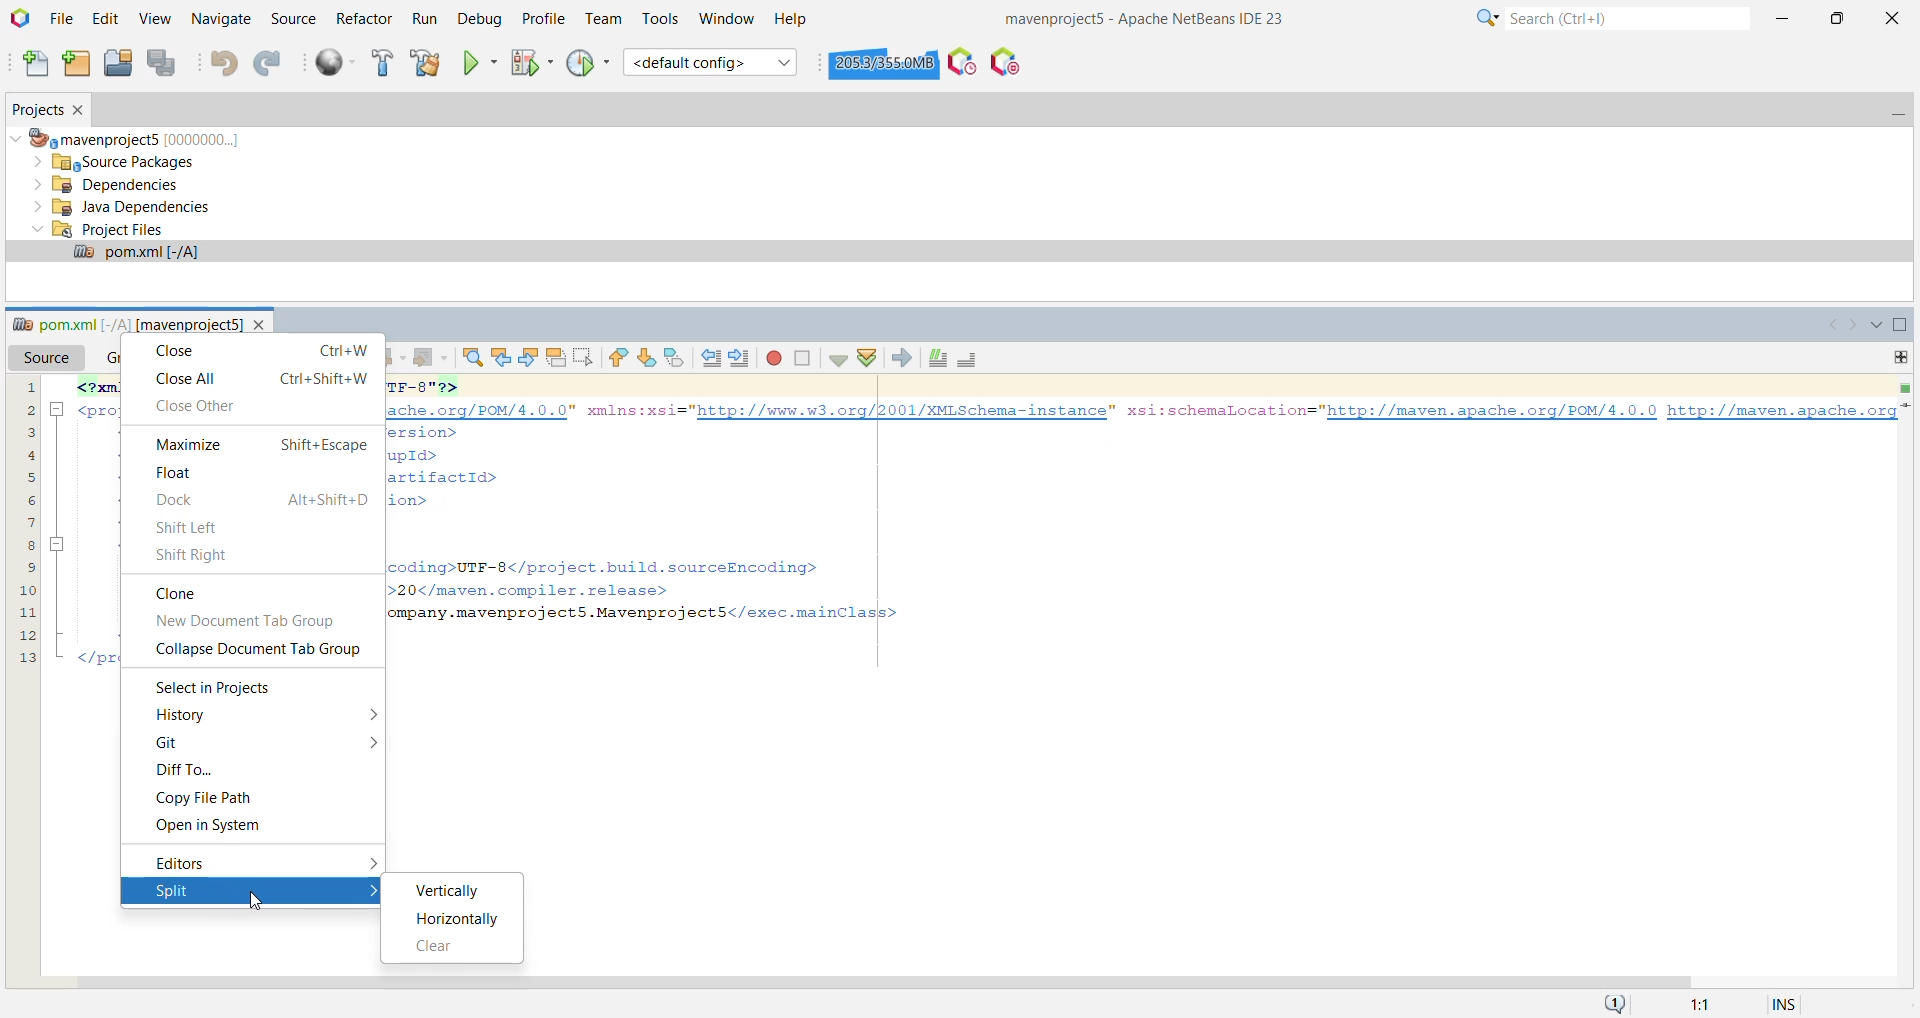  Describe the element at coordinates (26, 497) in the screenshot. I see `6` at that location.